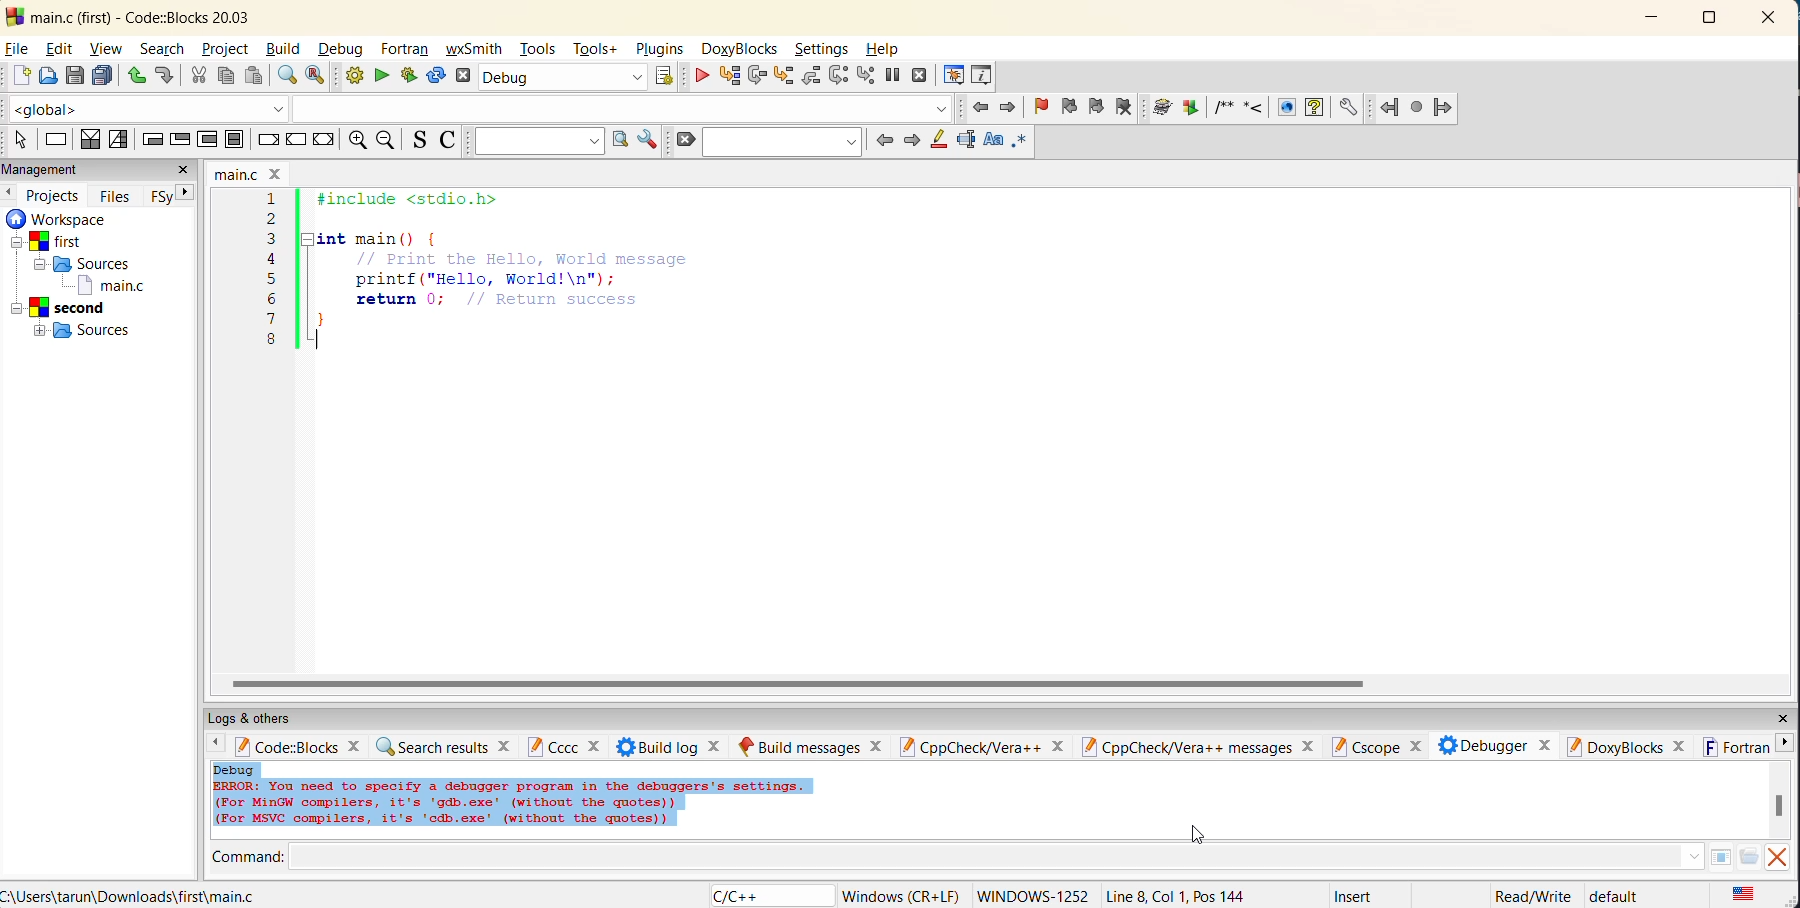 This screenshot has height=908, width=1800. What do you see at coordinates (446, 143) in the screenshot?
I see `toggle comments` at bounding box center [446, 143].